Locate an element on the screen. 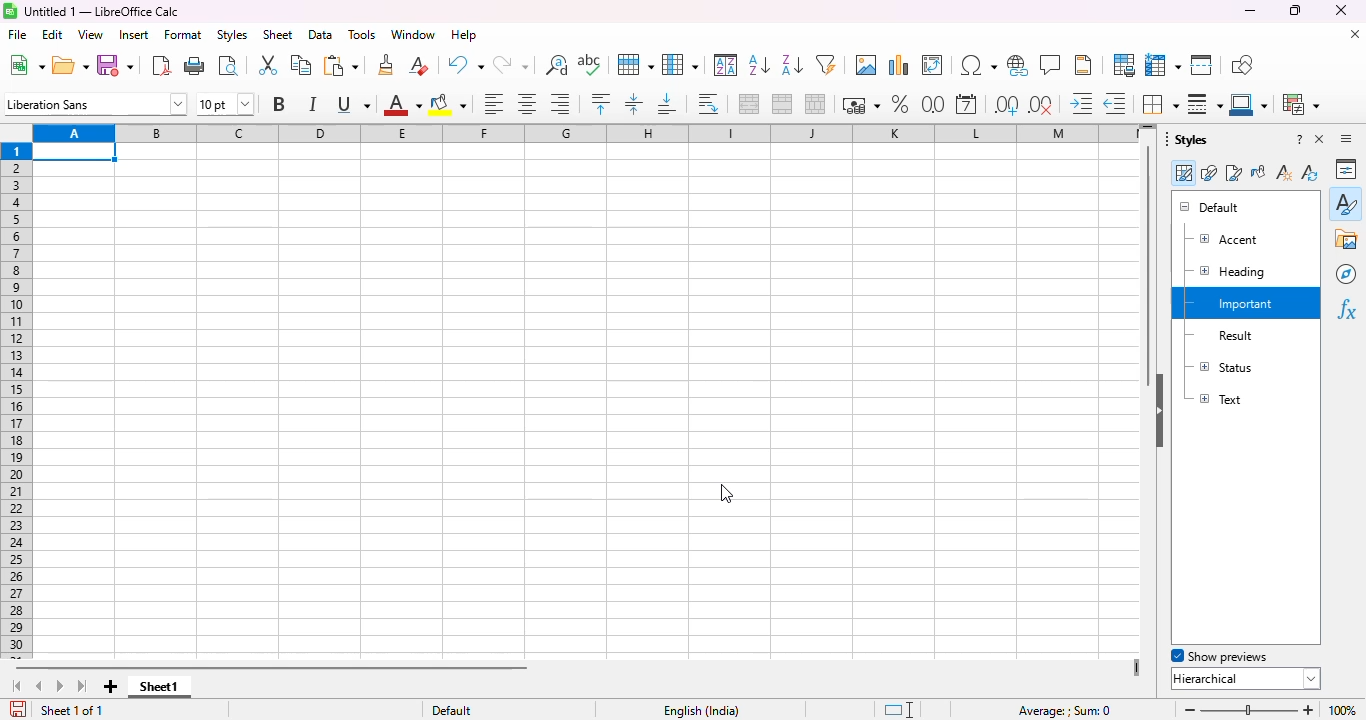 Image resolution: width=1366 pixels, height=720 pixels. undo is located at coordinates (465, 65).